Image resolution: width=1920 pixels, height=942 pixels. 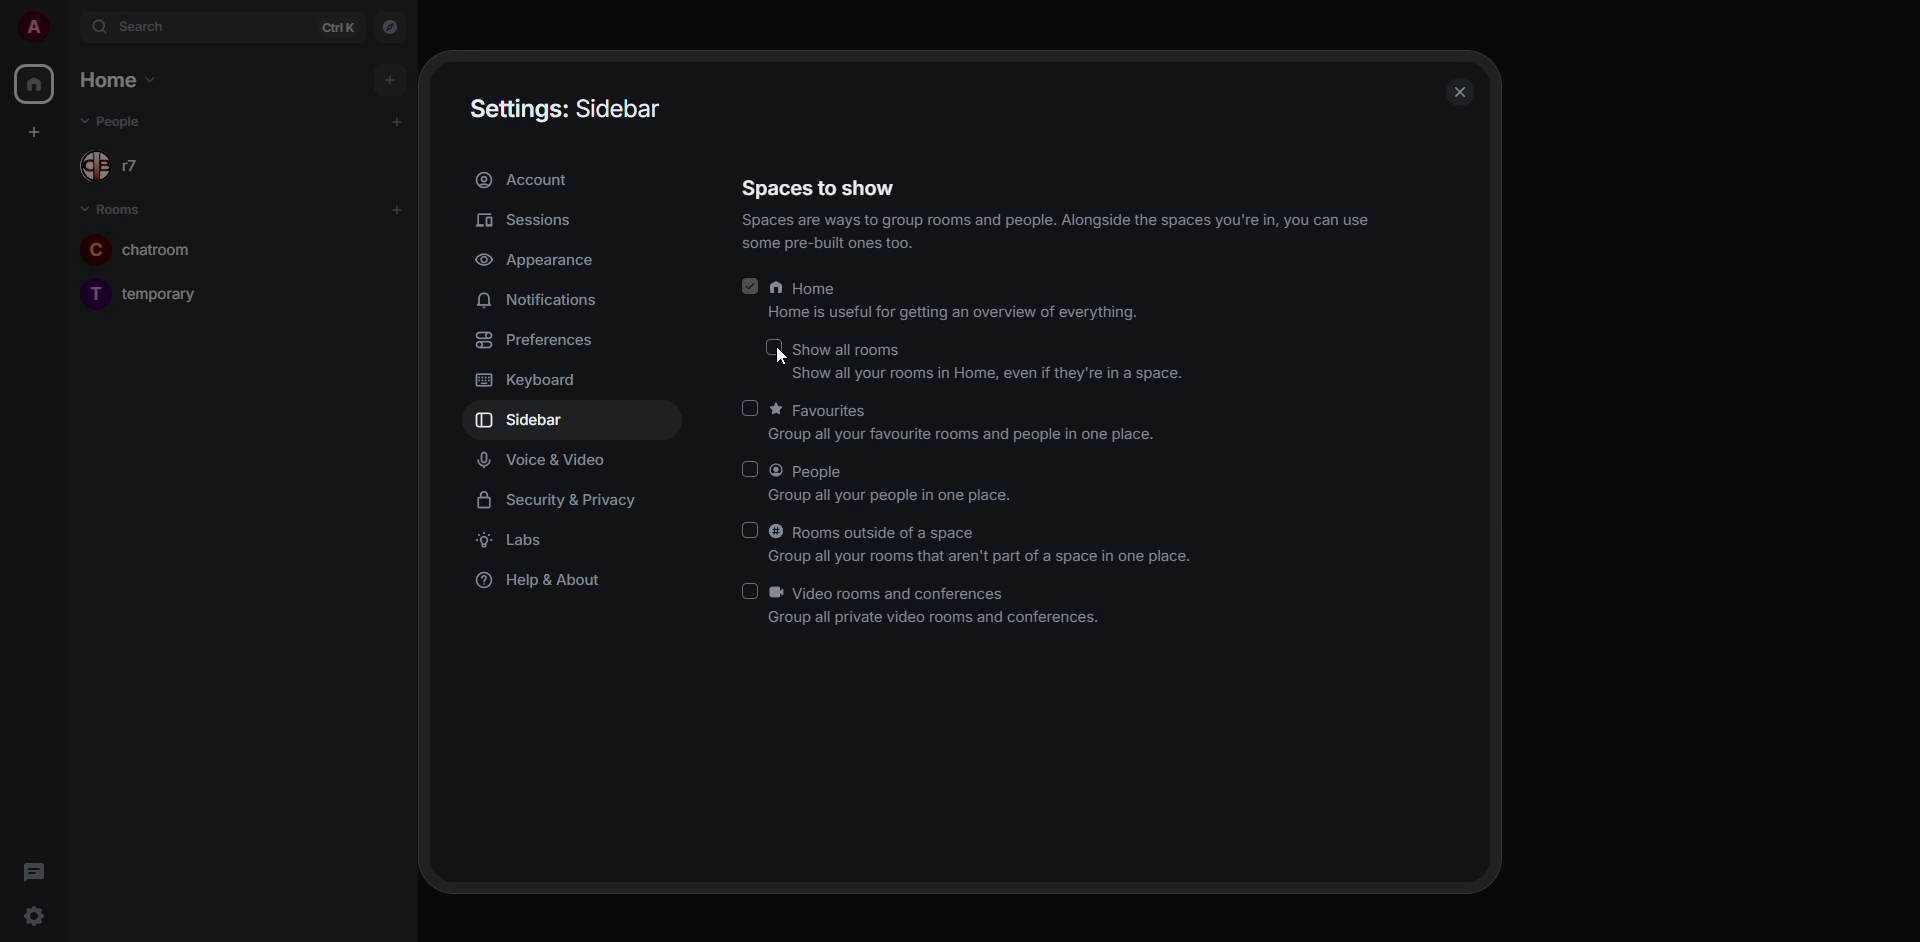 I want to click on  FavouritesGroup all your favourite rooms and people in one place., so click(x=973, y=422).